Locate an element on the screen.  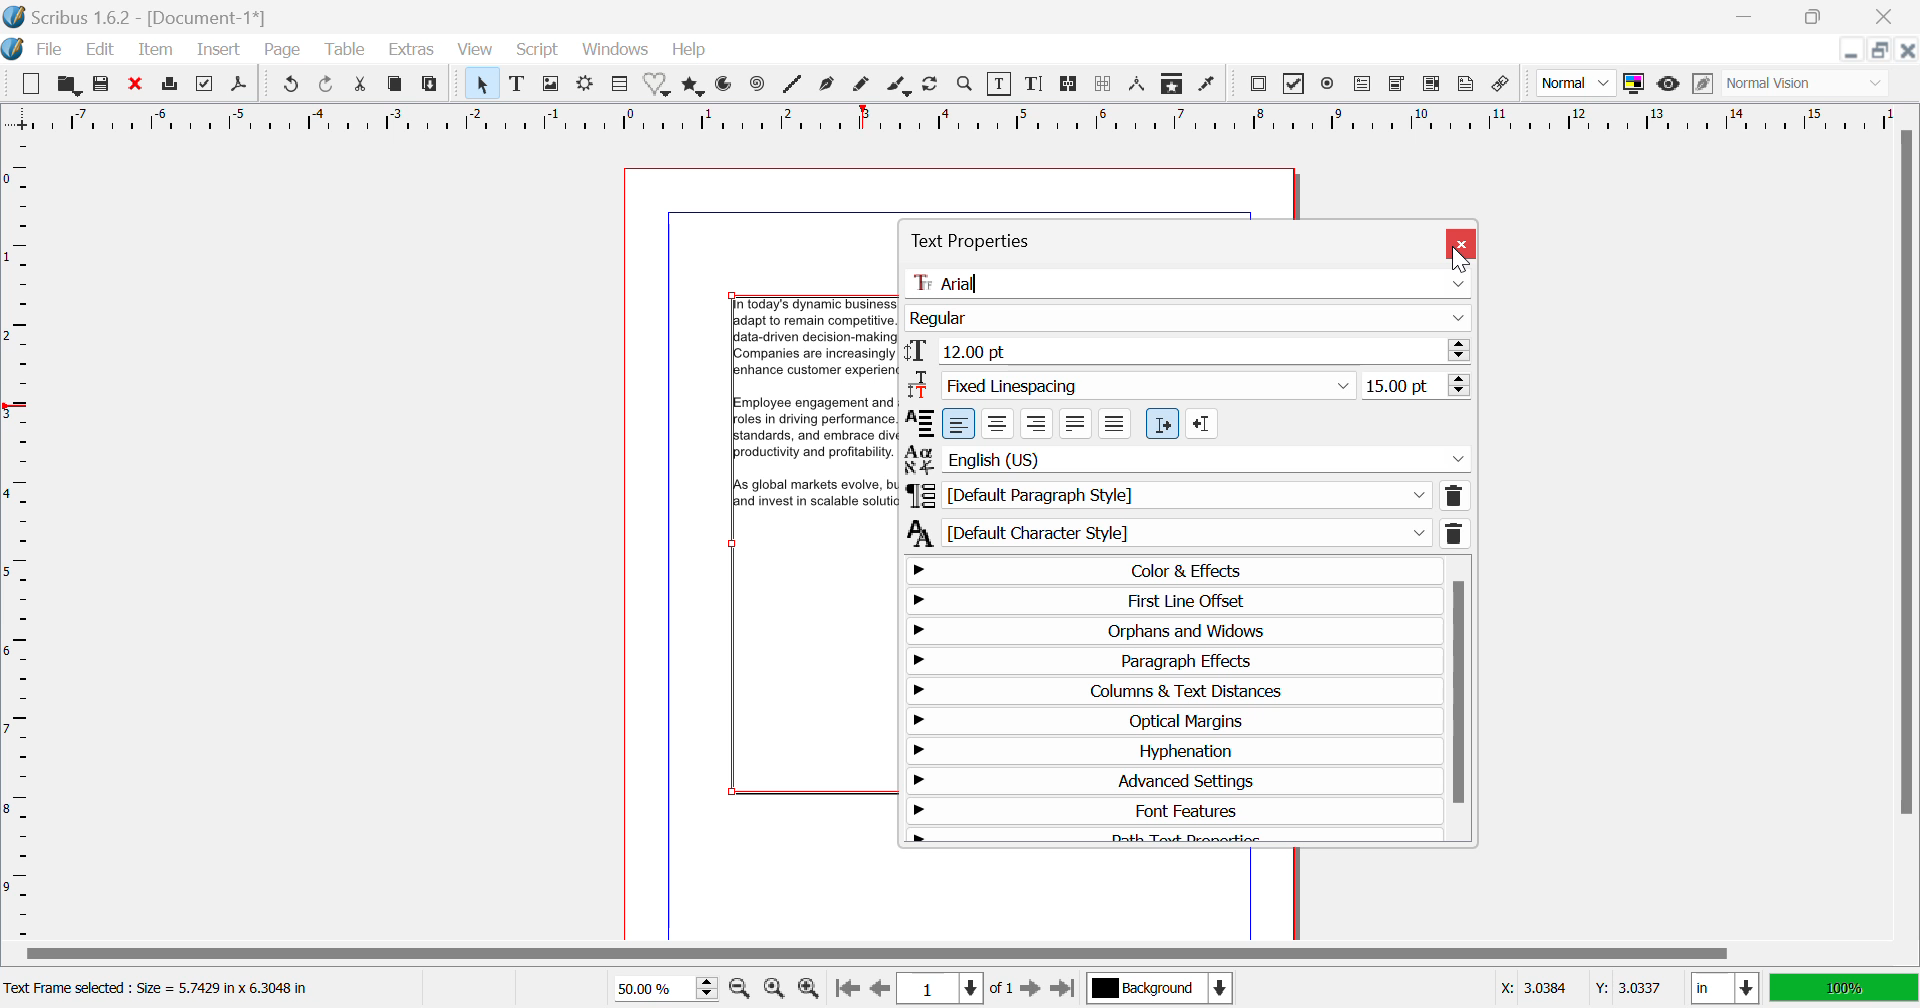
Text Annotation is located at coordinates (1466, 86).